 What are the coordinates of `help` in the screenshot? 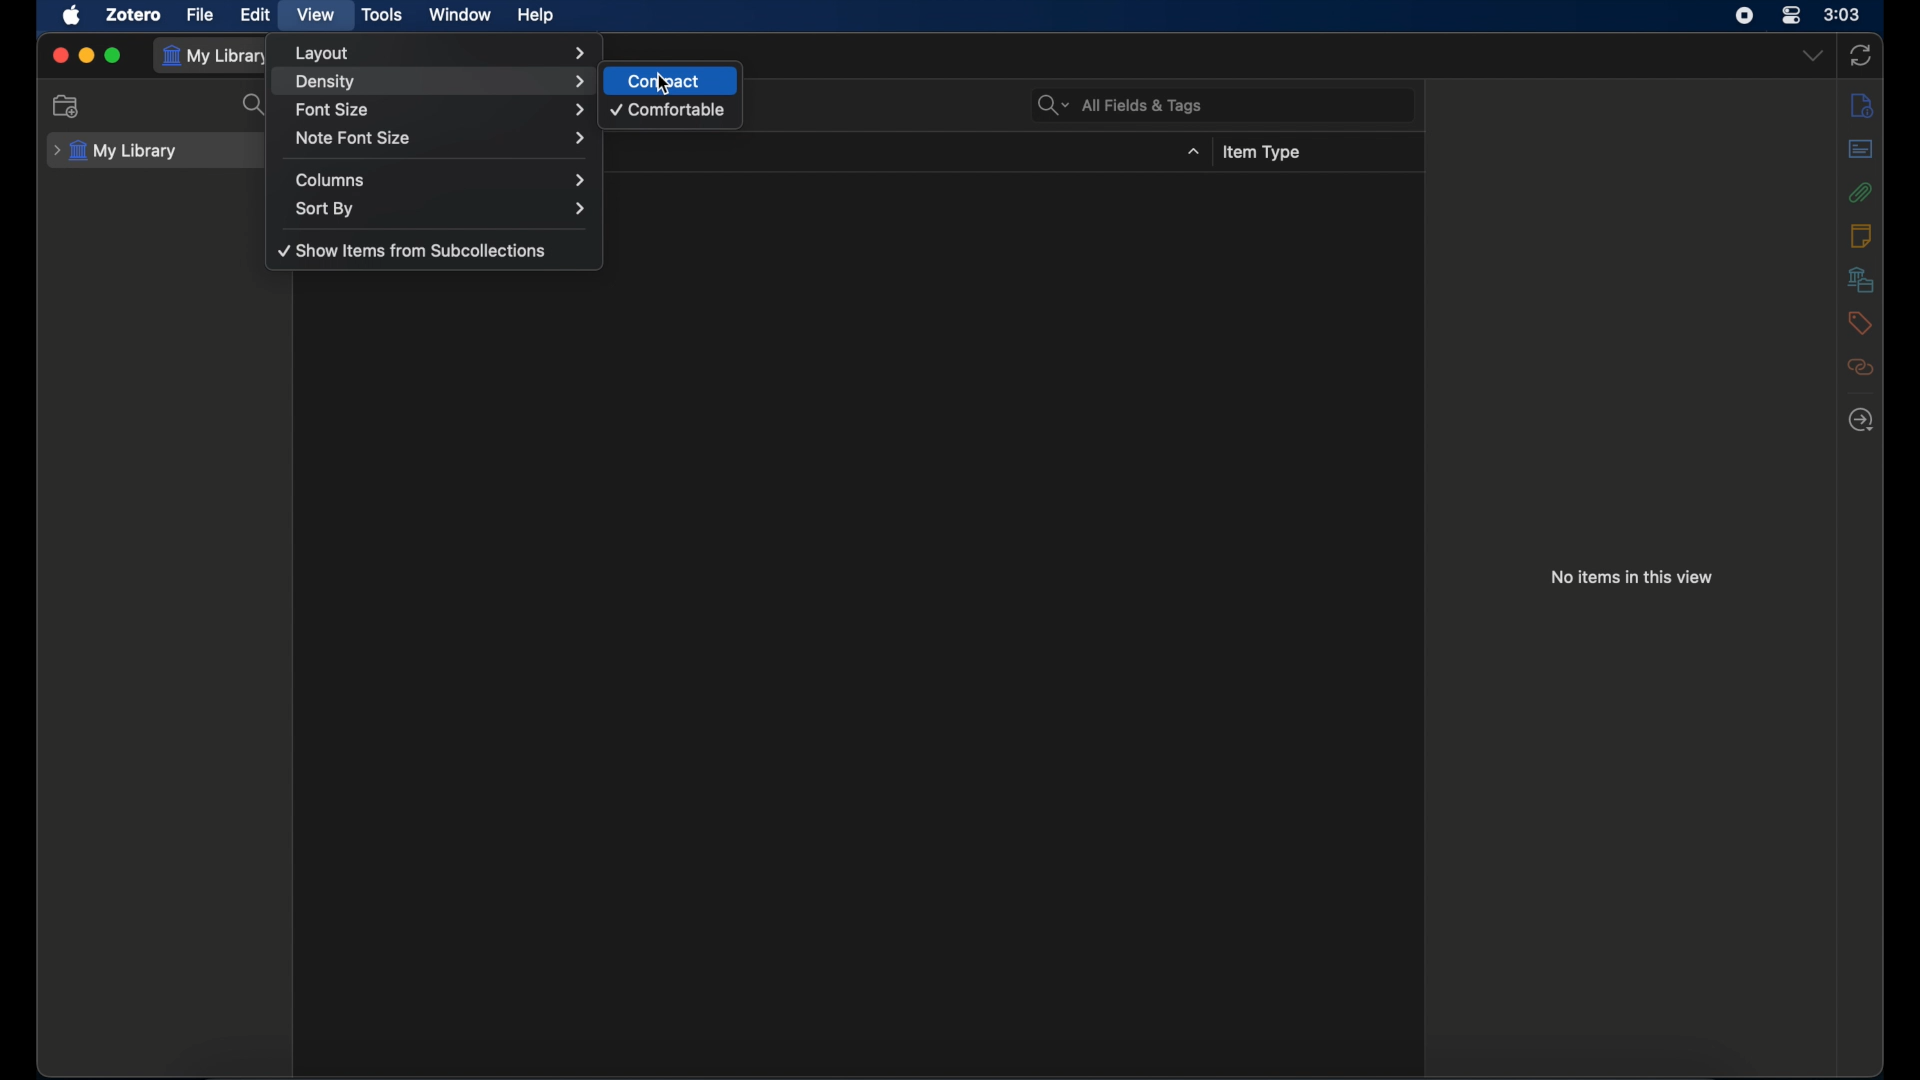 It's located at (535, 16).